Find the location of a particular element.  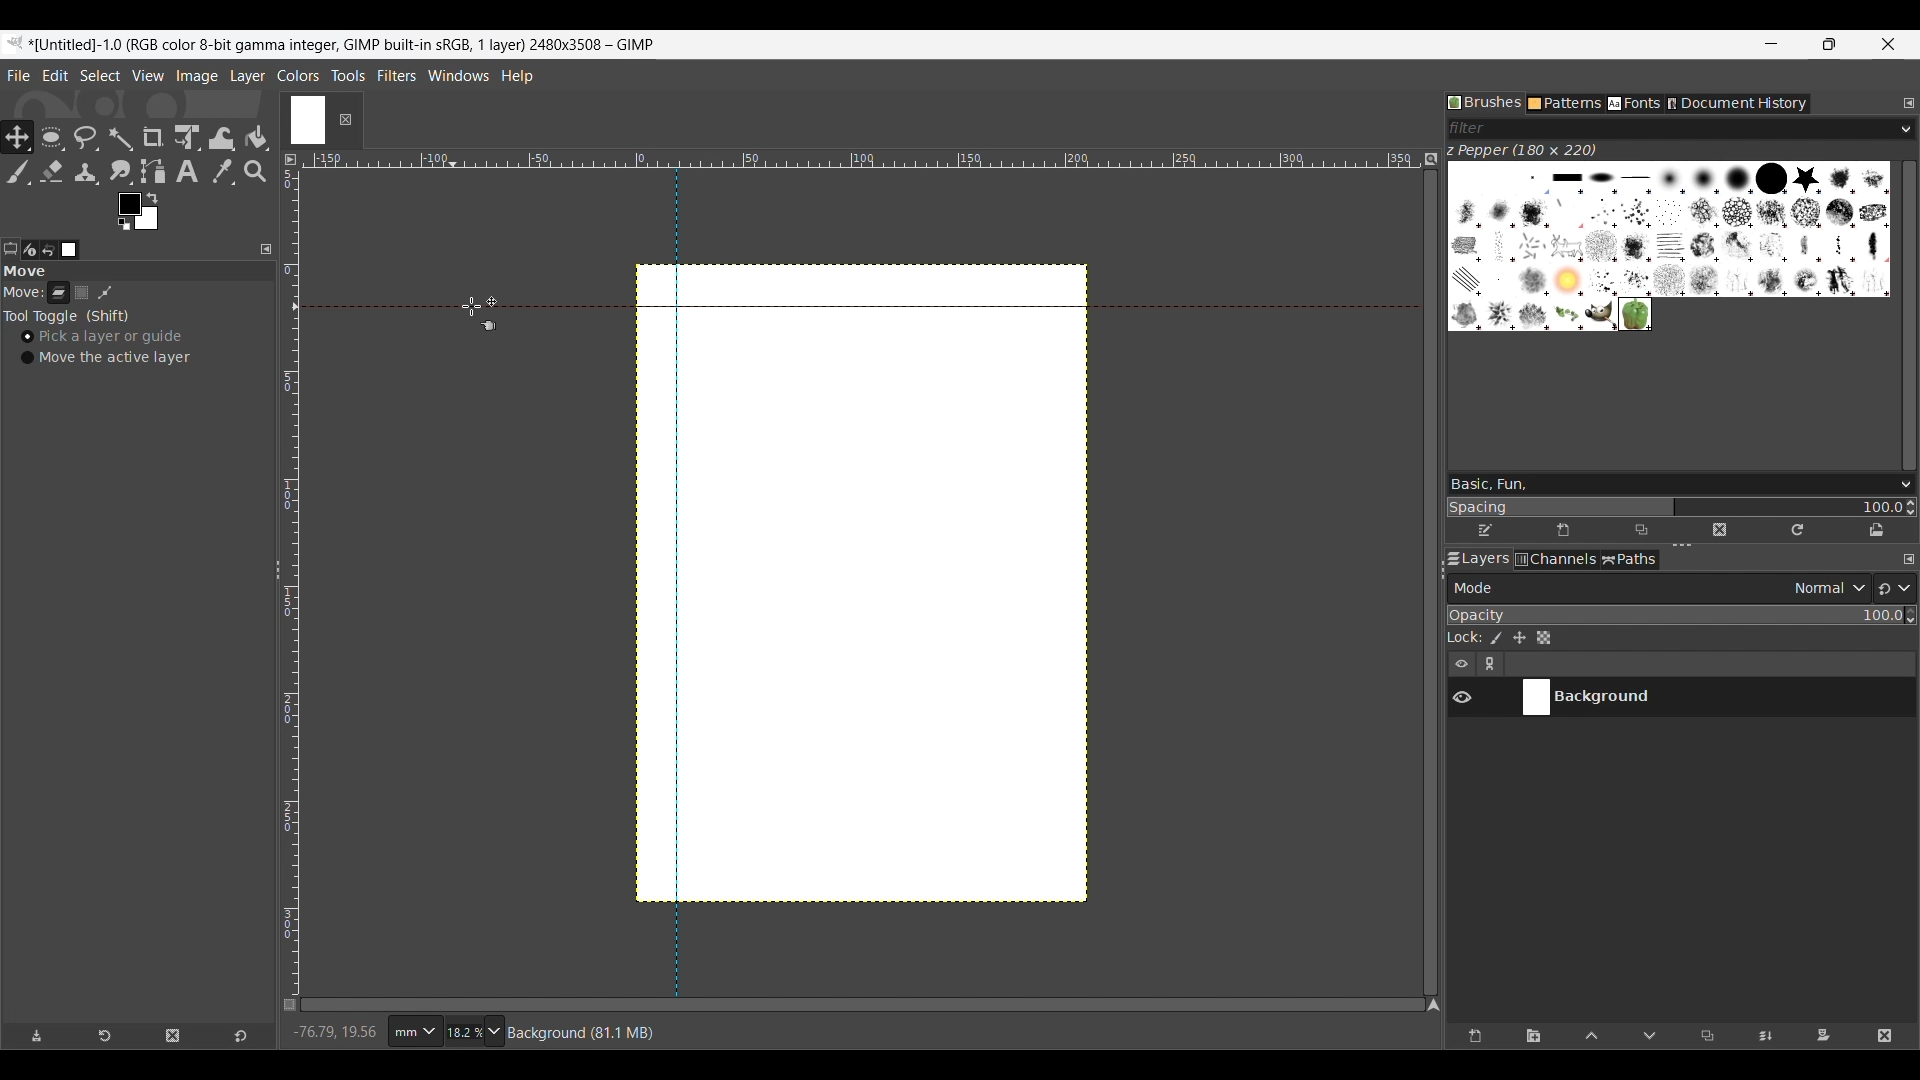

Ellipse select tool is located at coordinates (49, 137).